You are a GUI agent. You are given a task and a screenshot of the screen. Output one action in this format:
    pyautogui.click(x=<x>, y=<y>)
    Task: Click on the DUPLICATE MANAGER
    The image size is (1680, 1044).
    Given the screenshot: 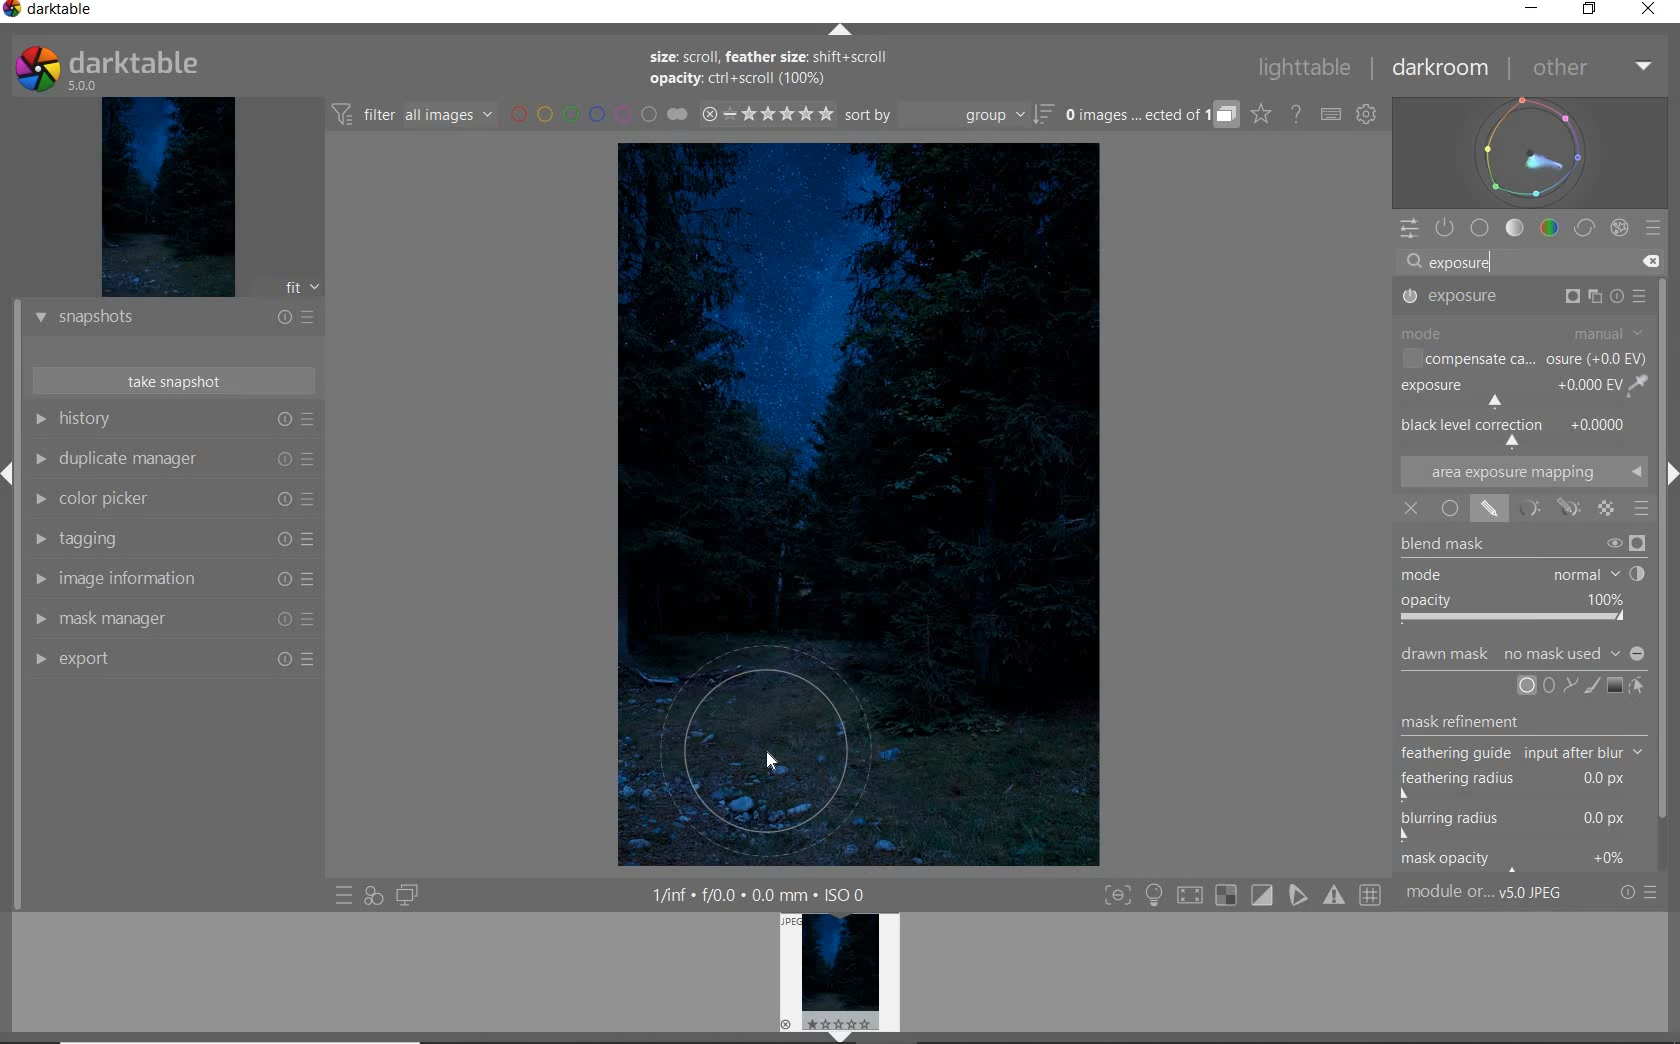 What is the action you would take?
    pyautogui.click(x=172, y=459)
    